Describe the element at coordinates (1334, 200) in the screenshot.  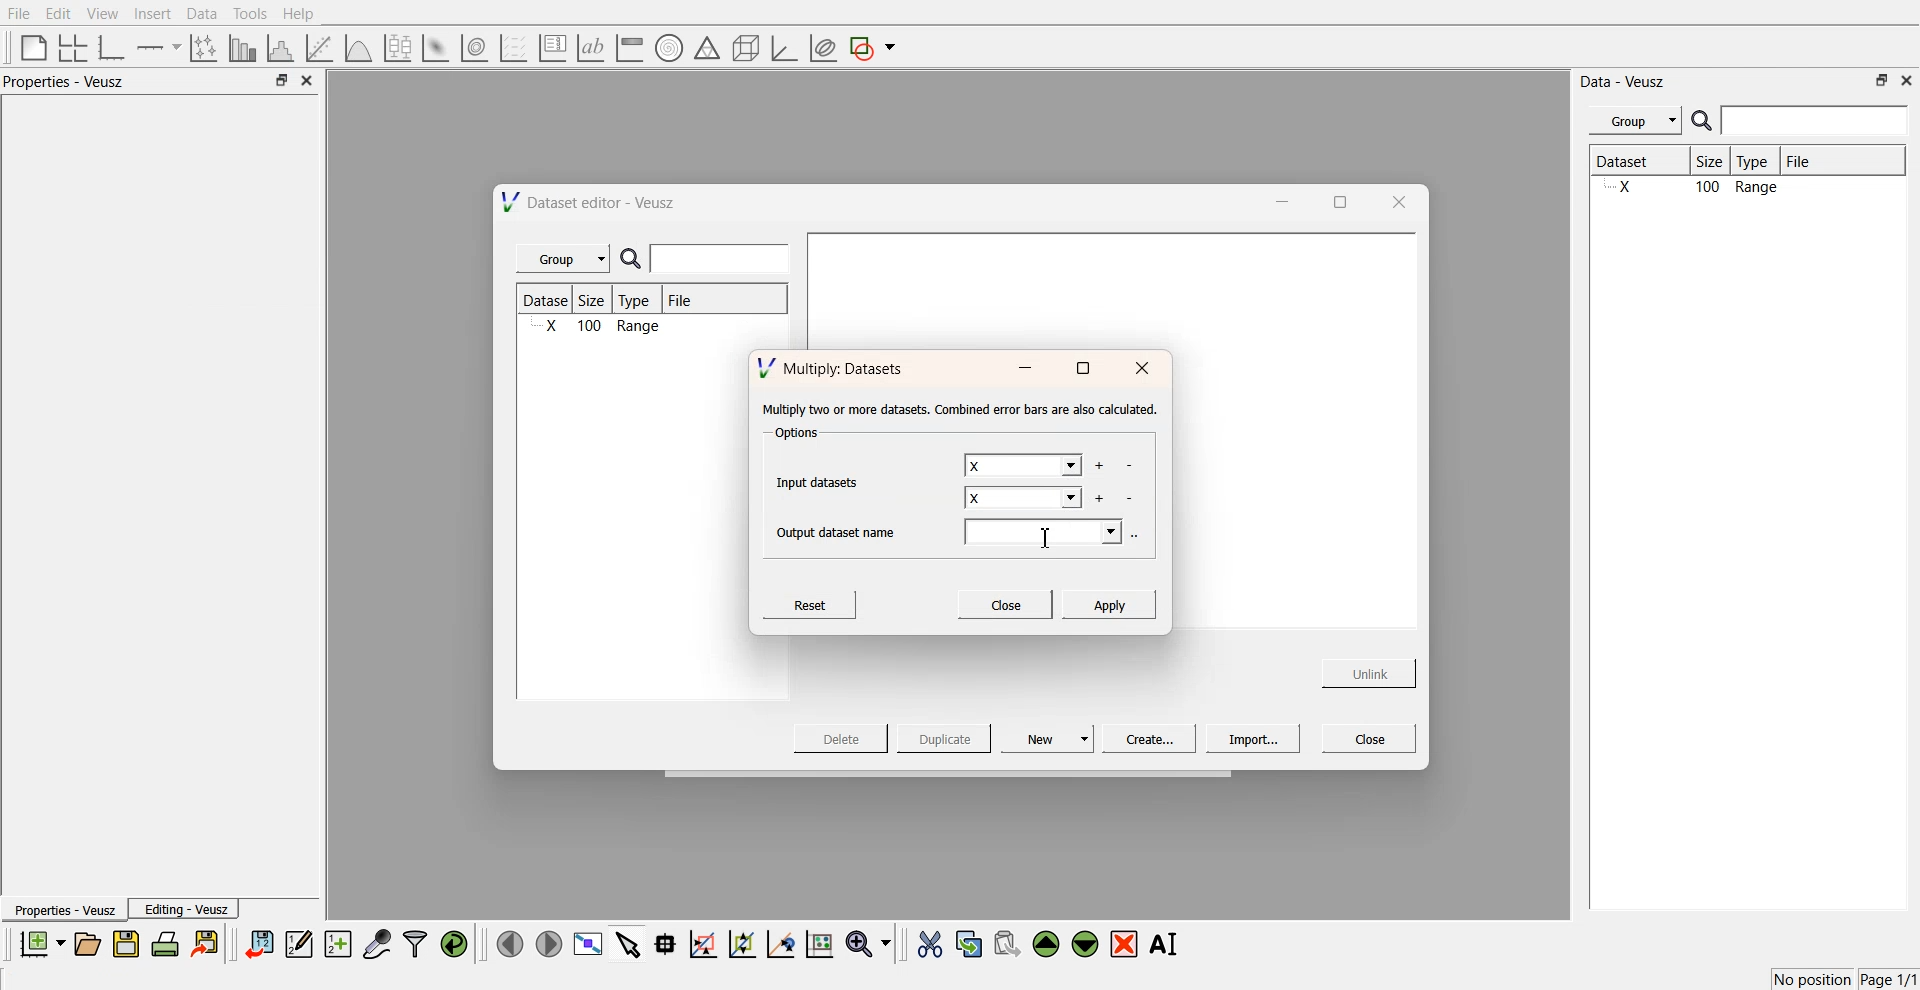
I see `maximise` at that location.